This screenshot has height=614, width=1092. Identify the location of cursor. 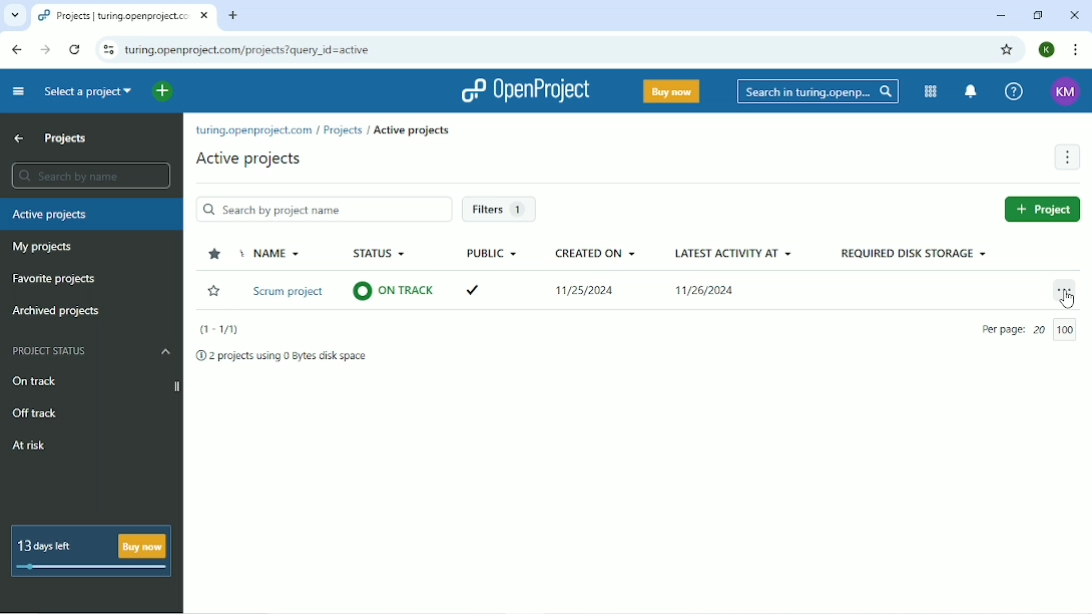
(1070, 303).